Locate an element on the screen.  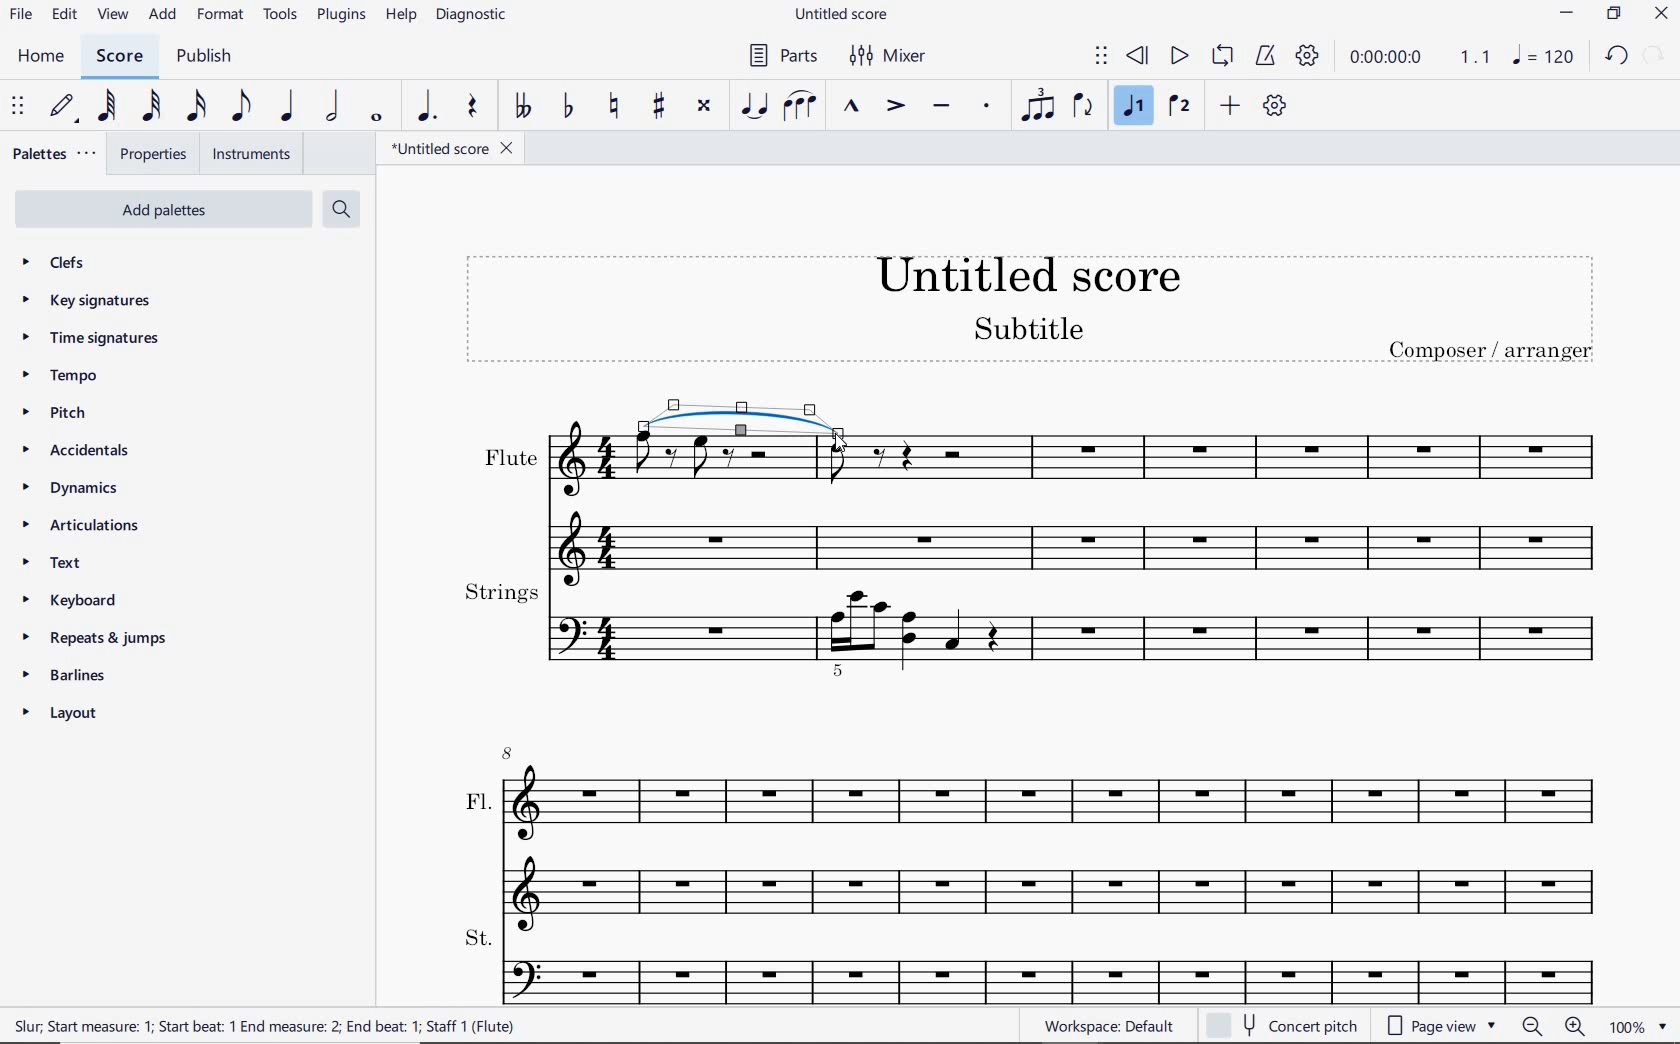
score description is located at coordinates (265, 1025).